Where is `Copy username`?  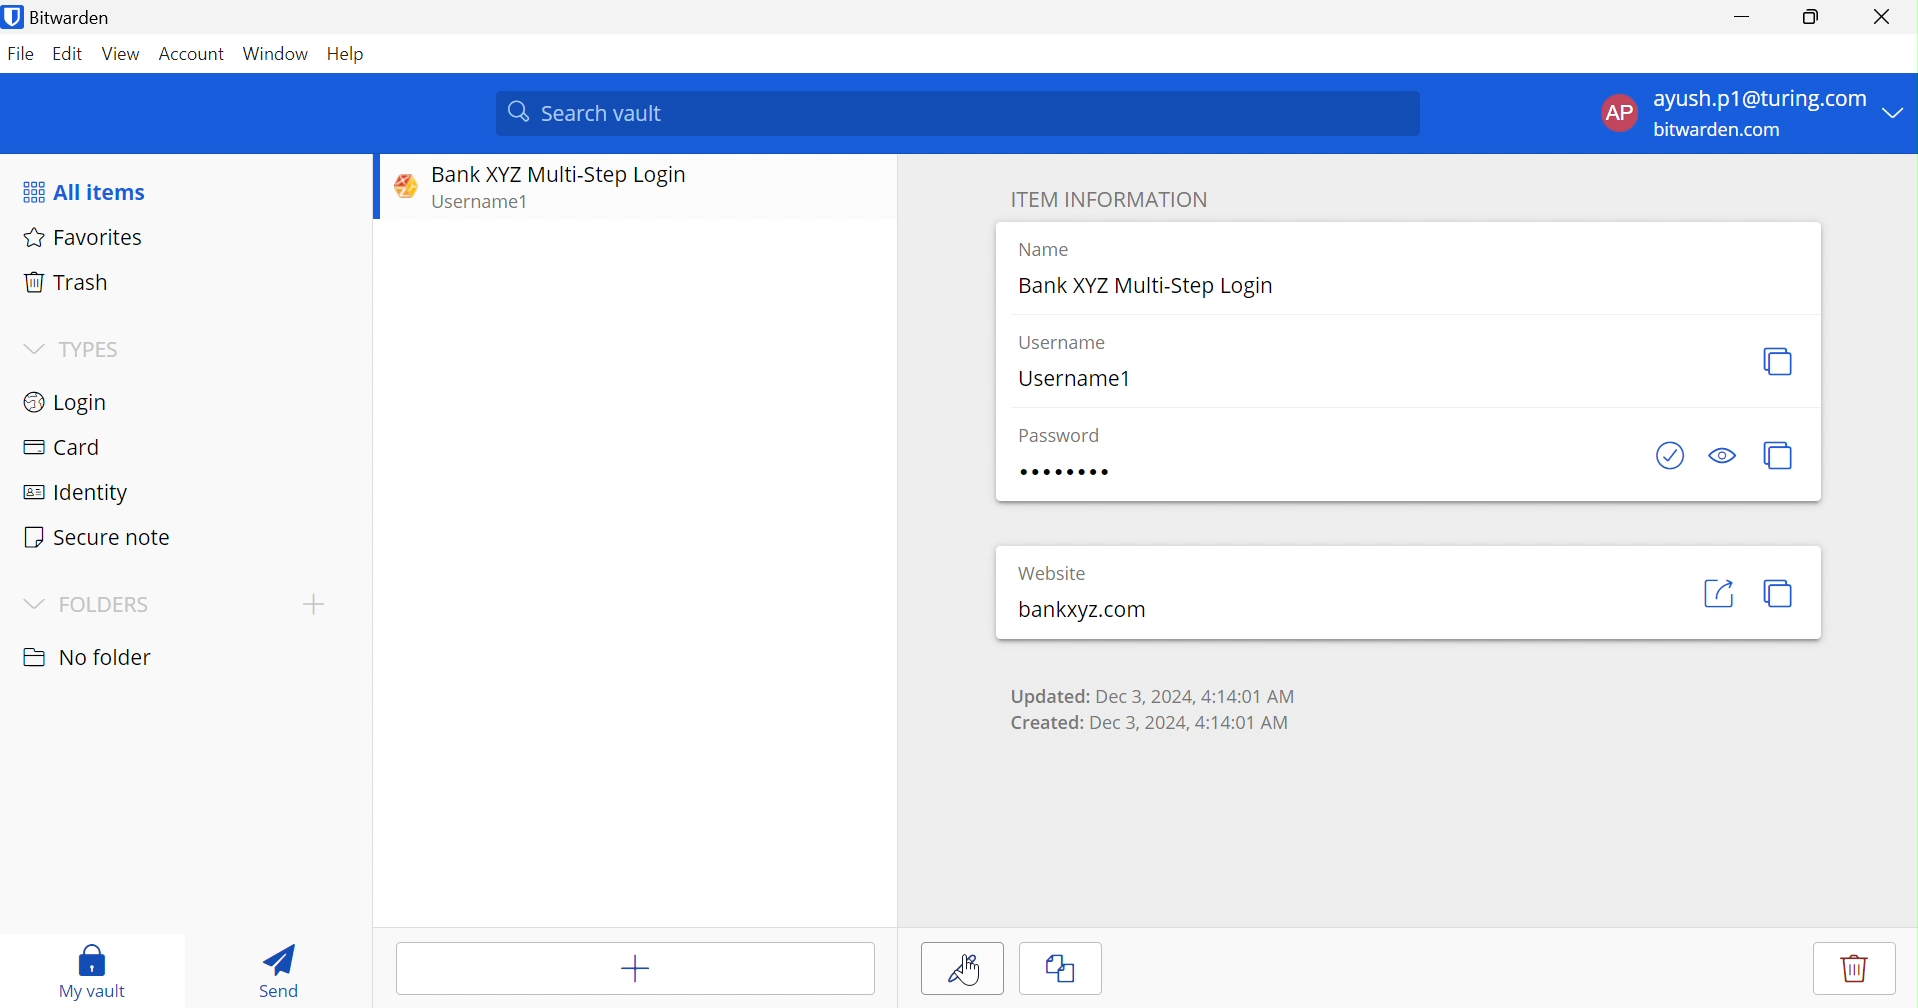 Copy username is located at coordinates (1780, 361).